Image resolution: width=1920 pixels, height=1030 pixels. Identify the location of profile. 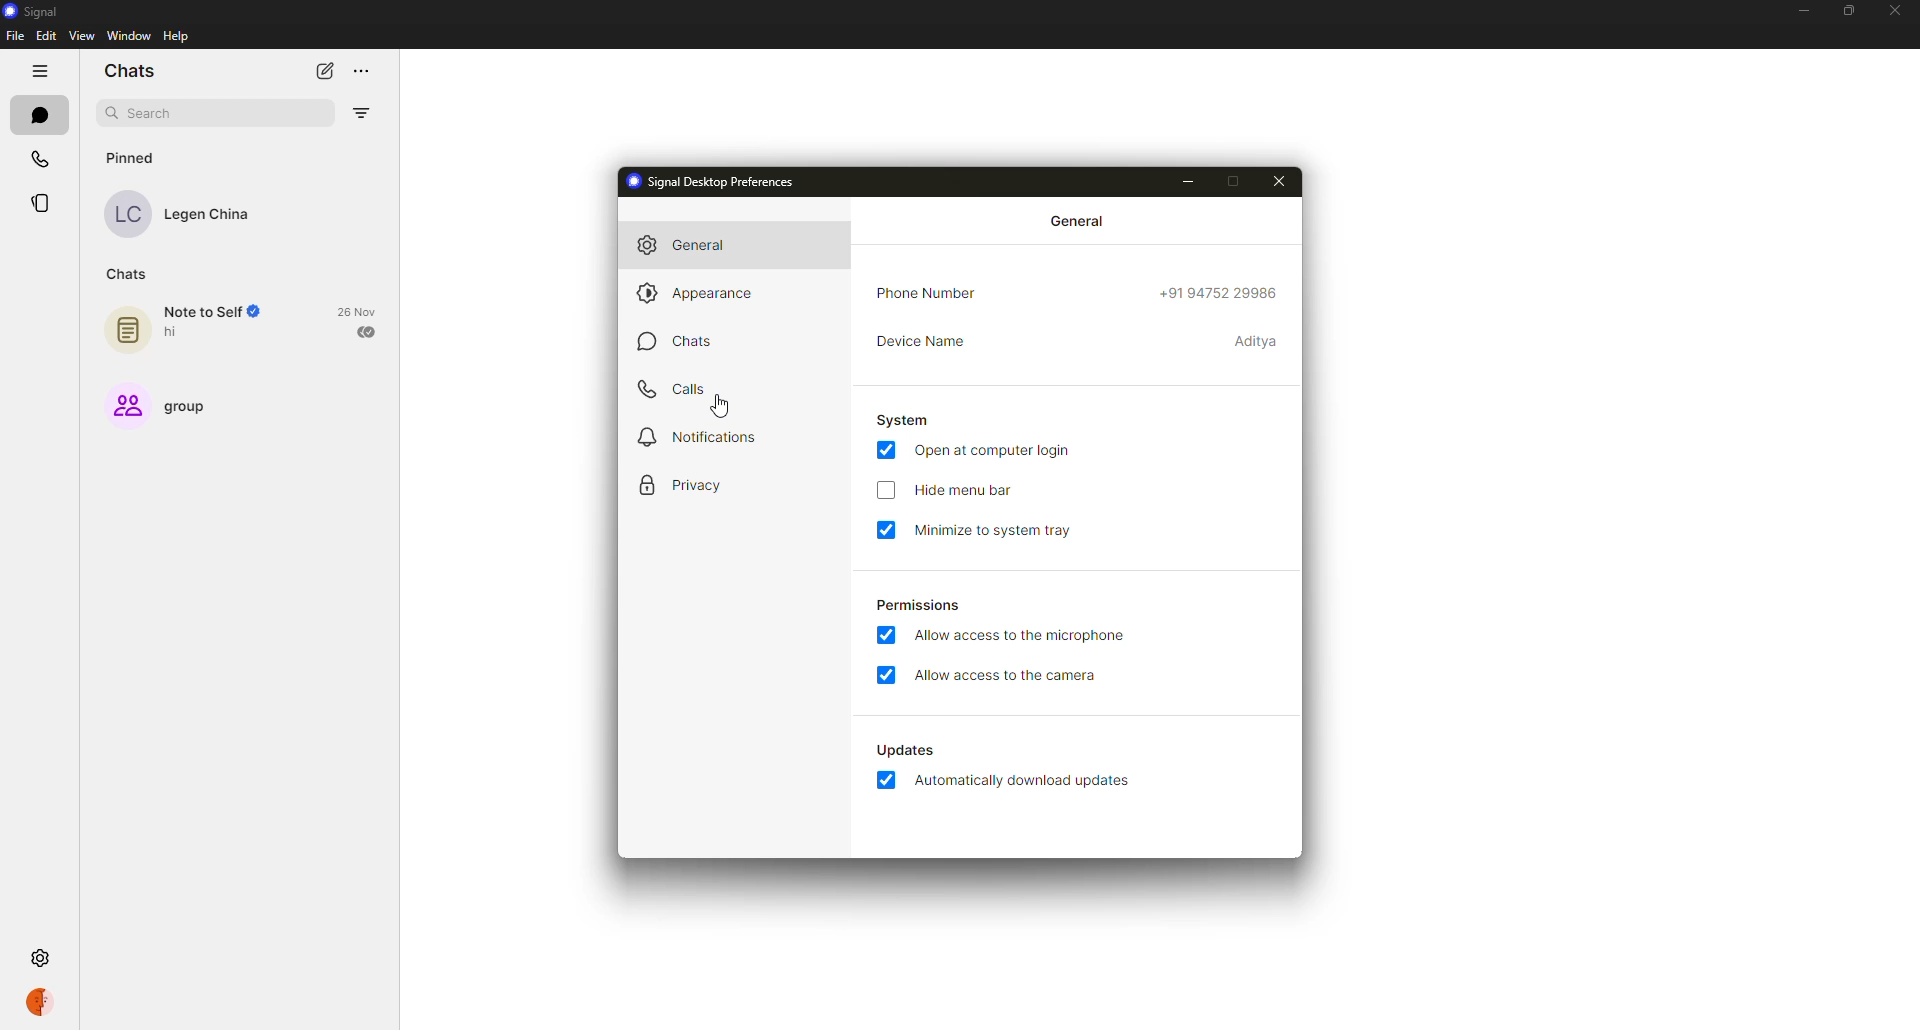
(46, 1001).